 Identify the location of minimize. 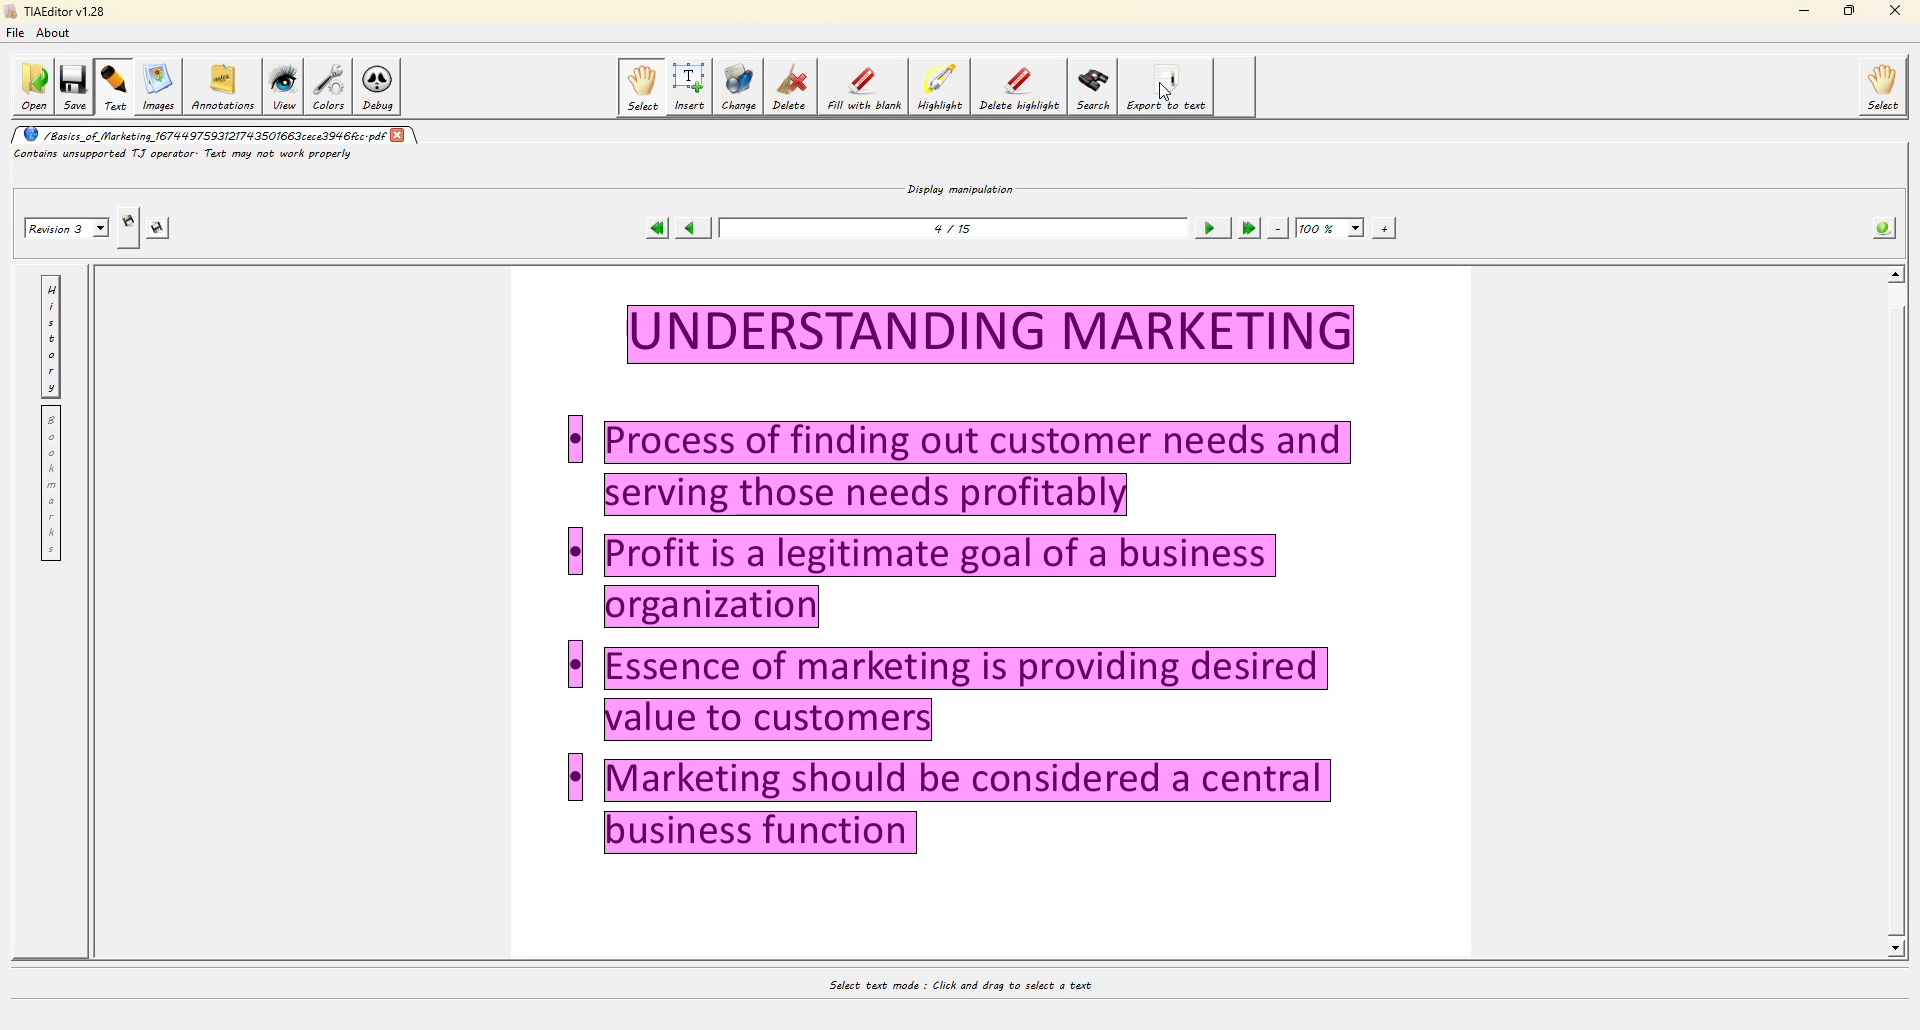
(1800, 10).